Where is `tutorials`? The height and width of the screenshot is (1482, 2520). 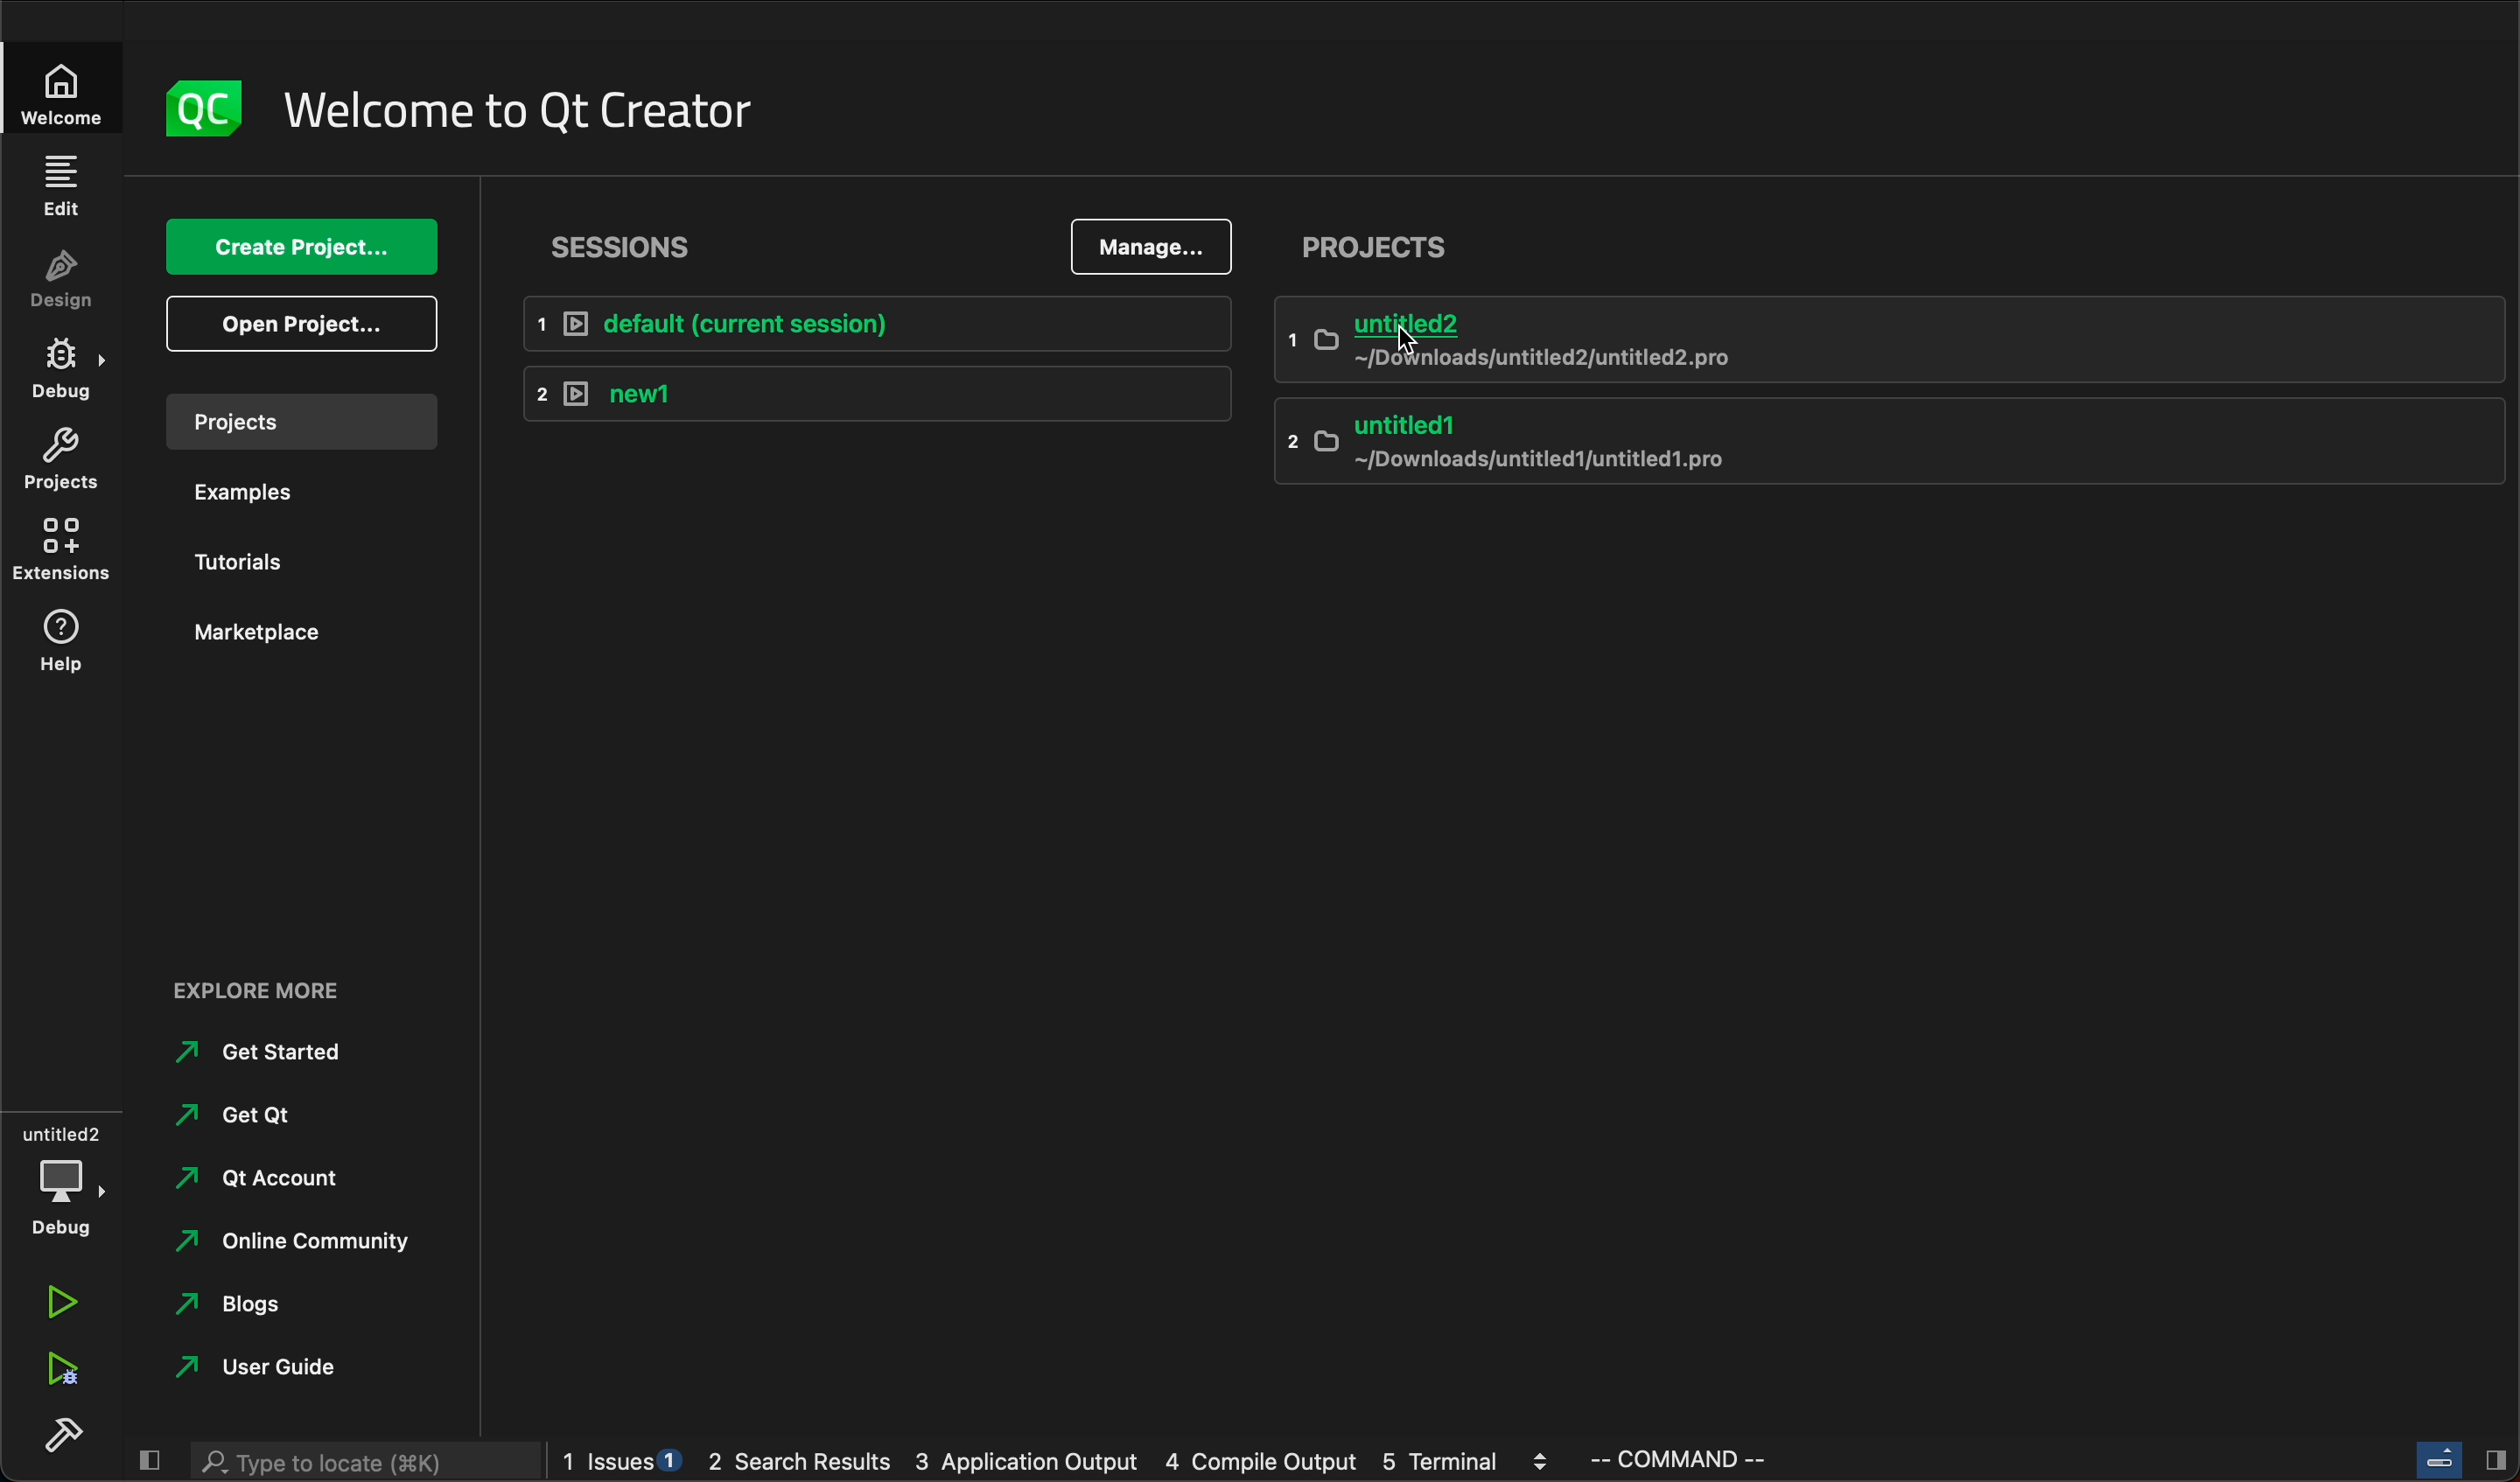
tutorials is located at coordinates (279, 557).